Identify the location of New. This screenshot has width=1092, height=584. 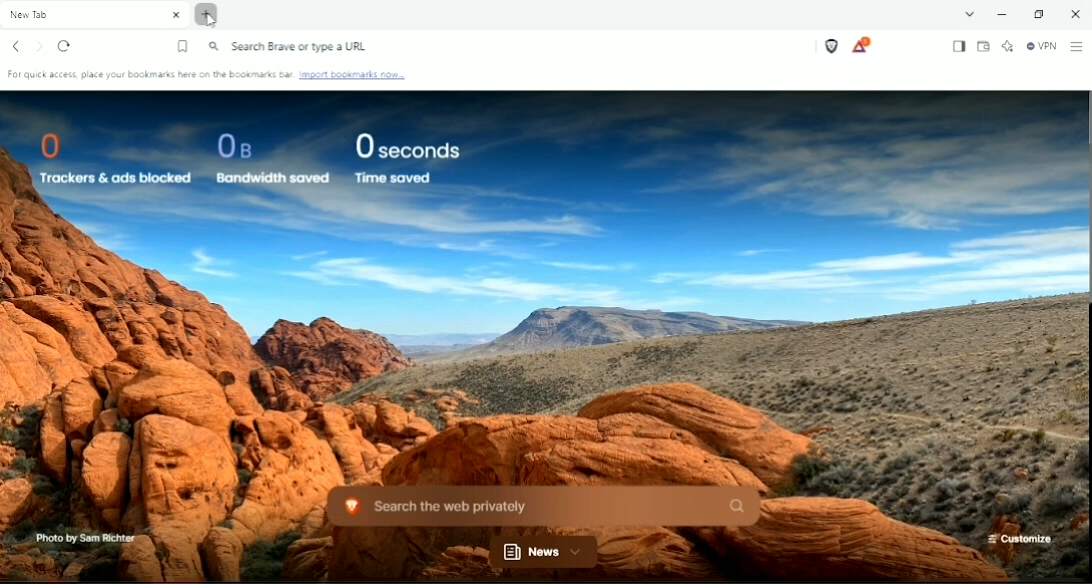
(543, 553).